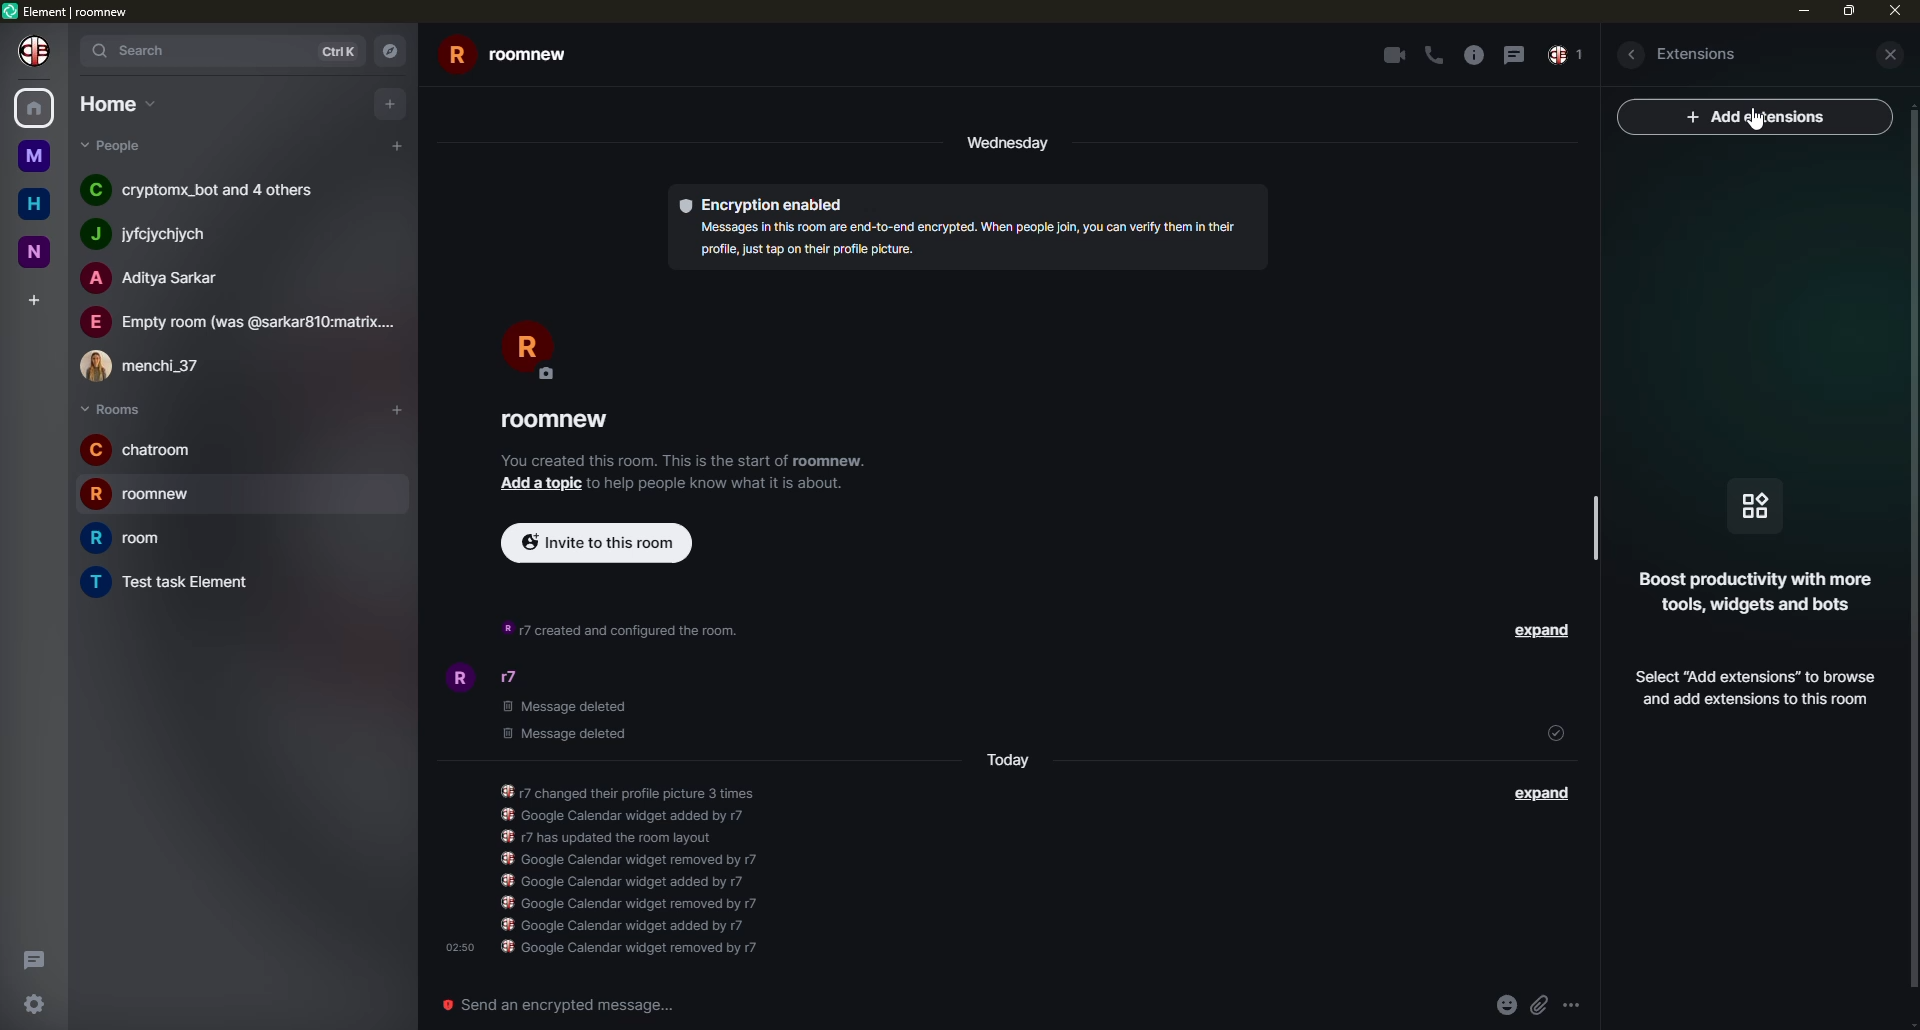  What do you see at coordinates (150, 365) in the screenshot?
I see `people` at bounding box center [150, 365].